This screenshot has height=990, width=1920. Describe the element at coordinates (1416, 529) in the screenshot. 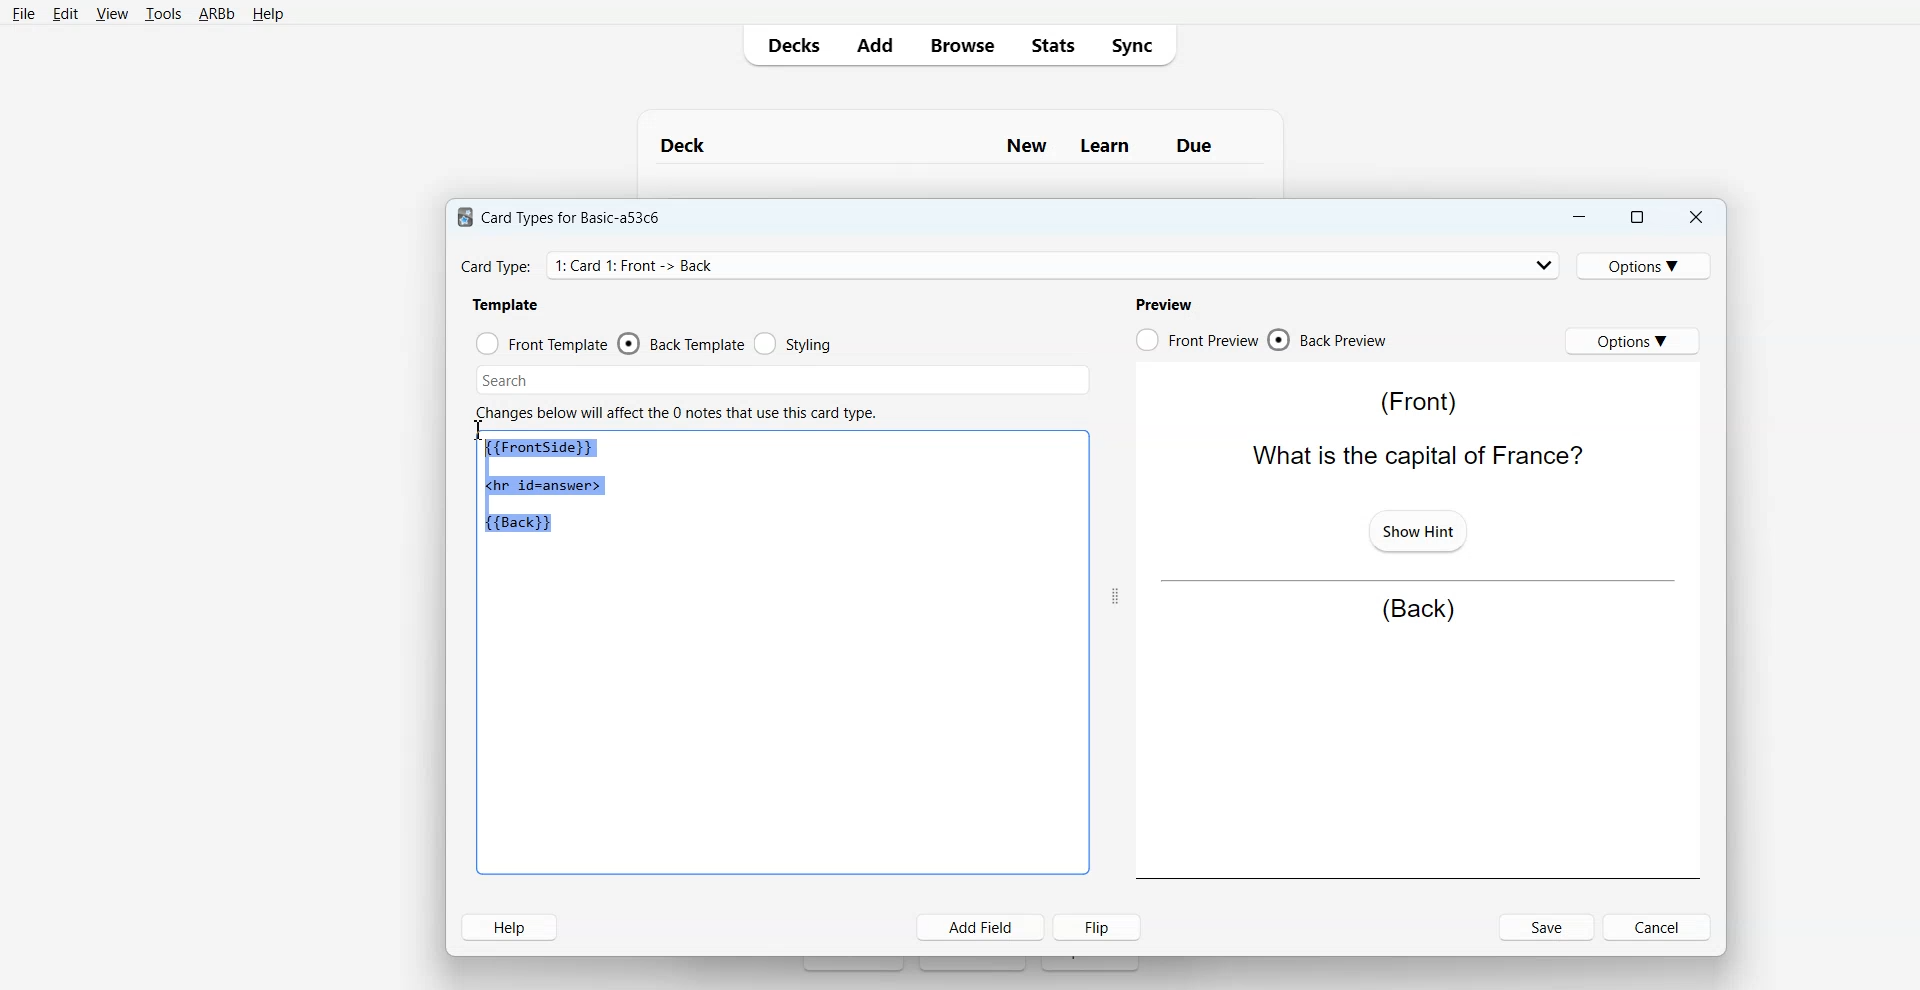

I see `Show Hint` at that location.